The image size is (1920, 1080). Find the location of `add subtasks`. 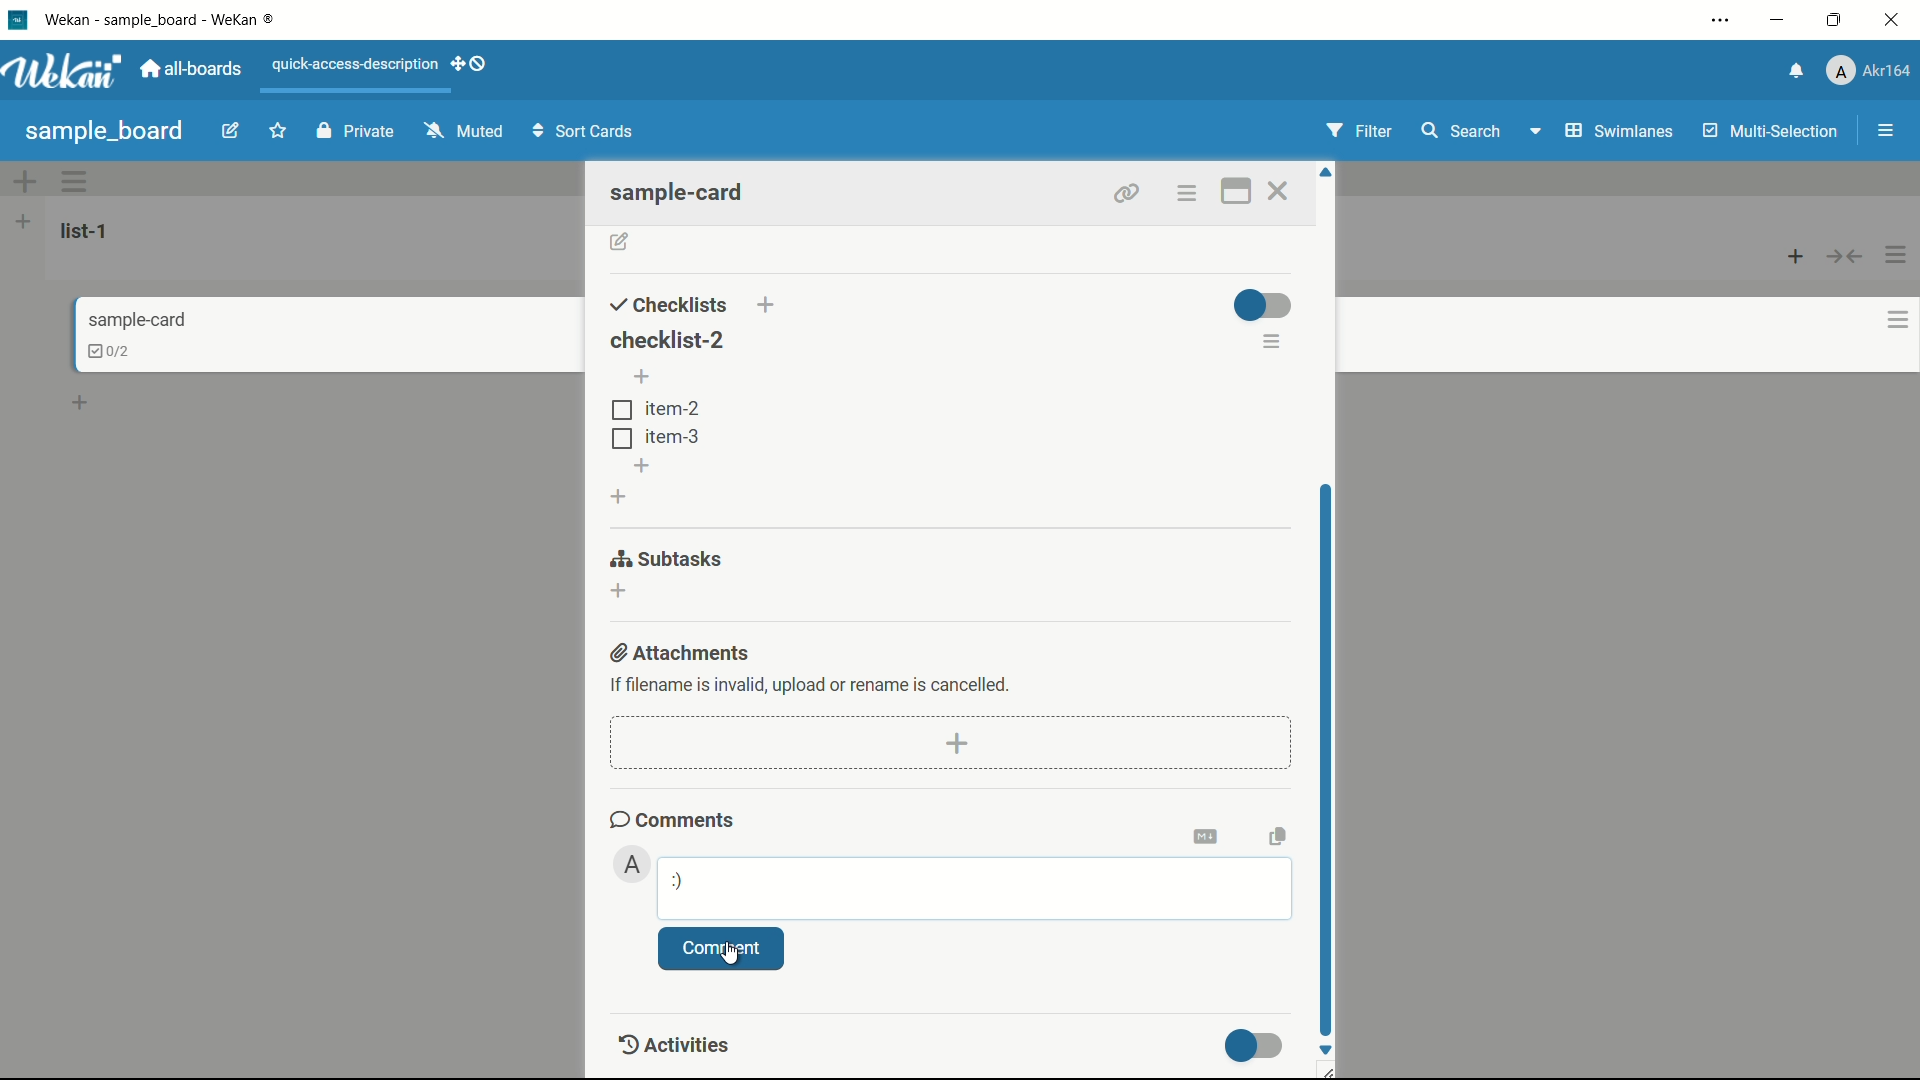

add subtasks is located at coordinates (620, 591).